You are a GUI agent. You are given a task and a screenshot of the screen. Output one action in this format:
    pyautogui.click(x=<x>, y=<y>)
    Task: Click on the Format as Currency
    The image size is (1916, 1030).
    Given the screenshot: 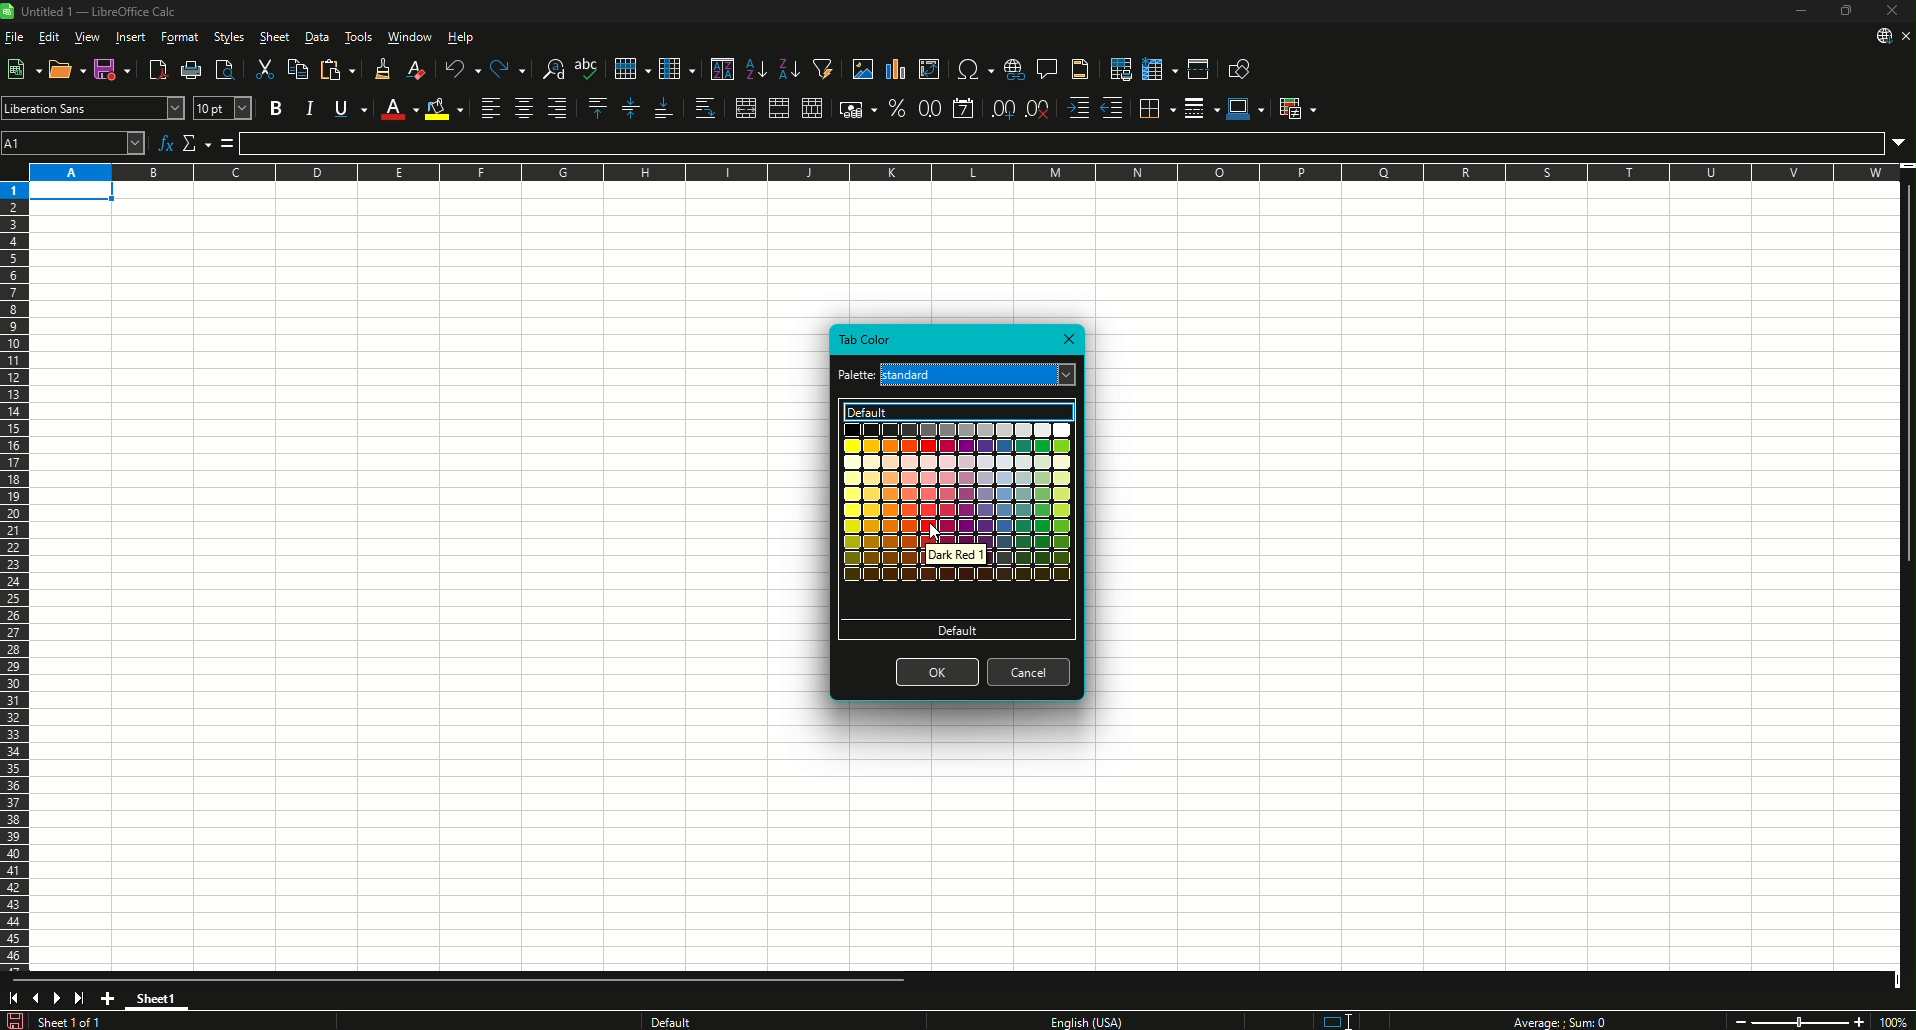 What is the action you would take?
    pyautogui.click(x=858, y=108)
    